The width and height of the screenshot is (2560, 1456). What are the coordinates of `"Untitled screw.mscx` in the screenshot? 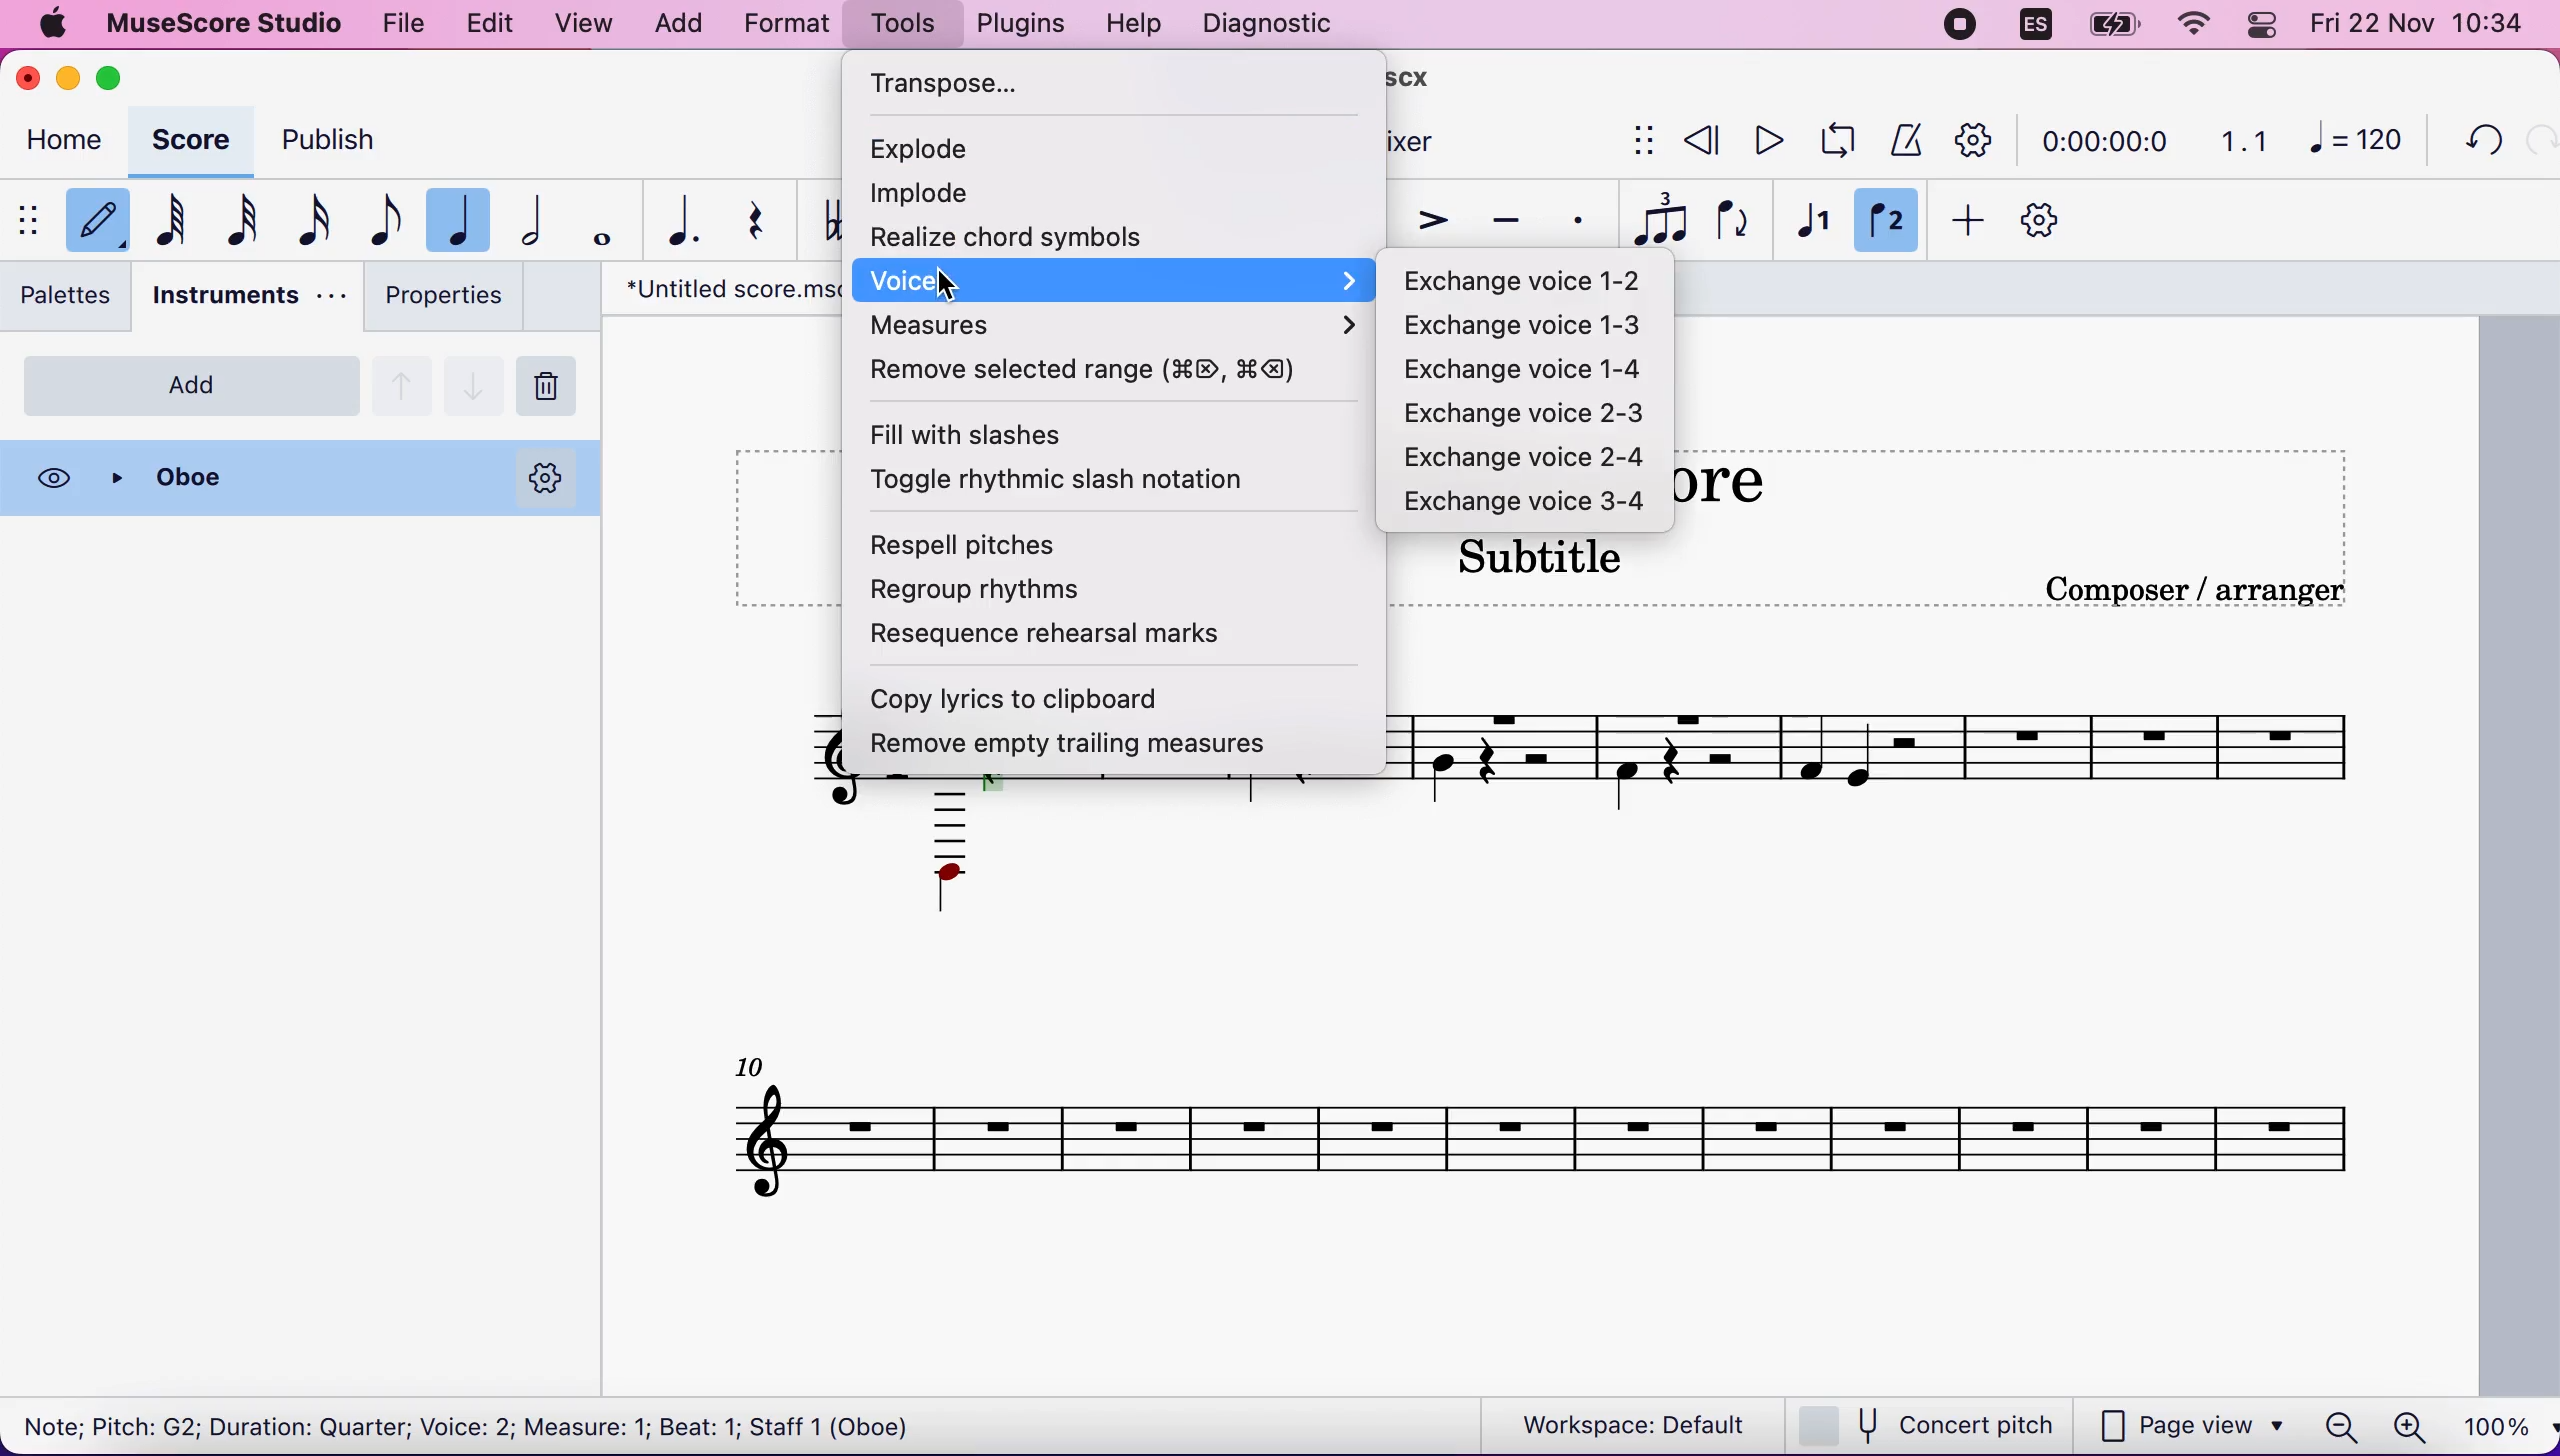 It's located at (726, 291).